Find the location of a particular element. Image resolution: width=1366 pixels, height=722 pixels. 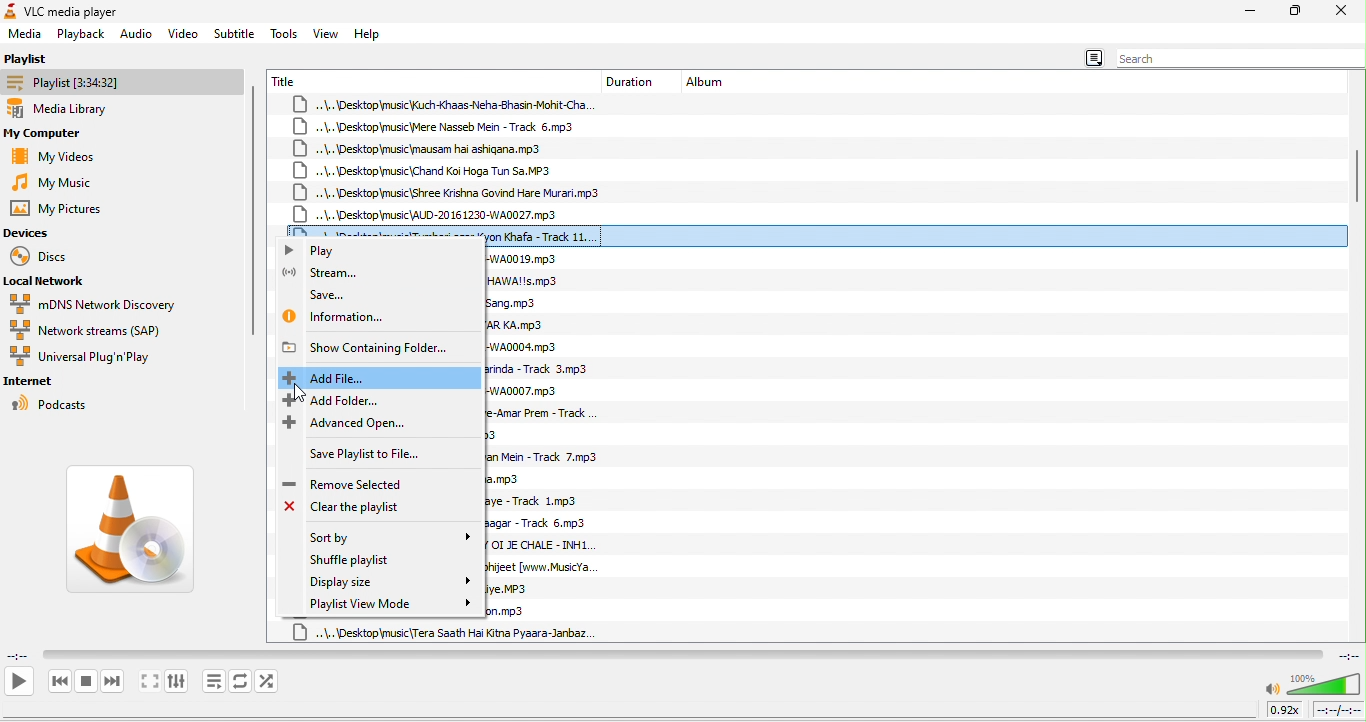

audio is located at coordinates (136, 34).